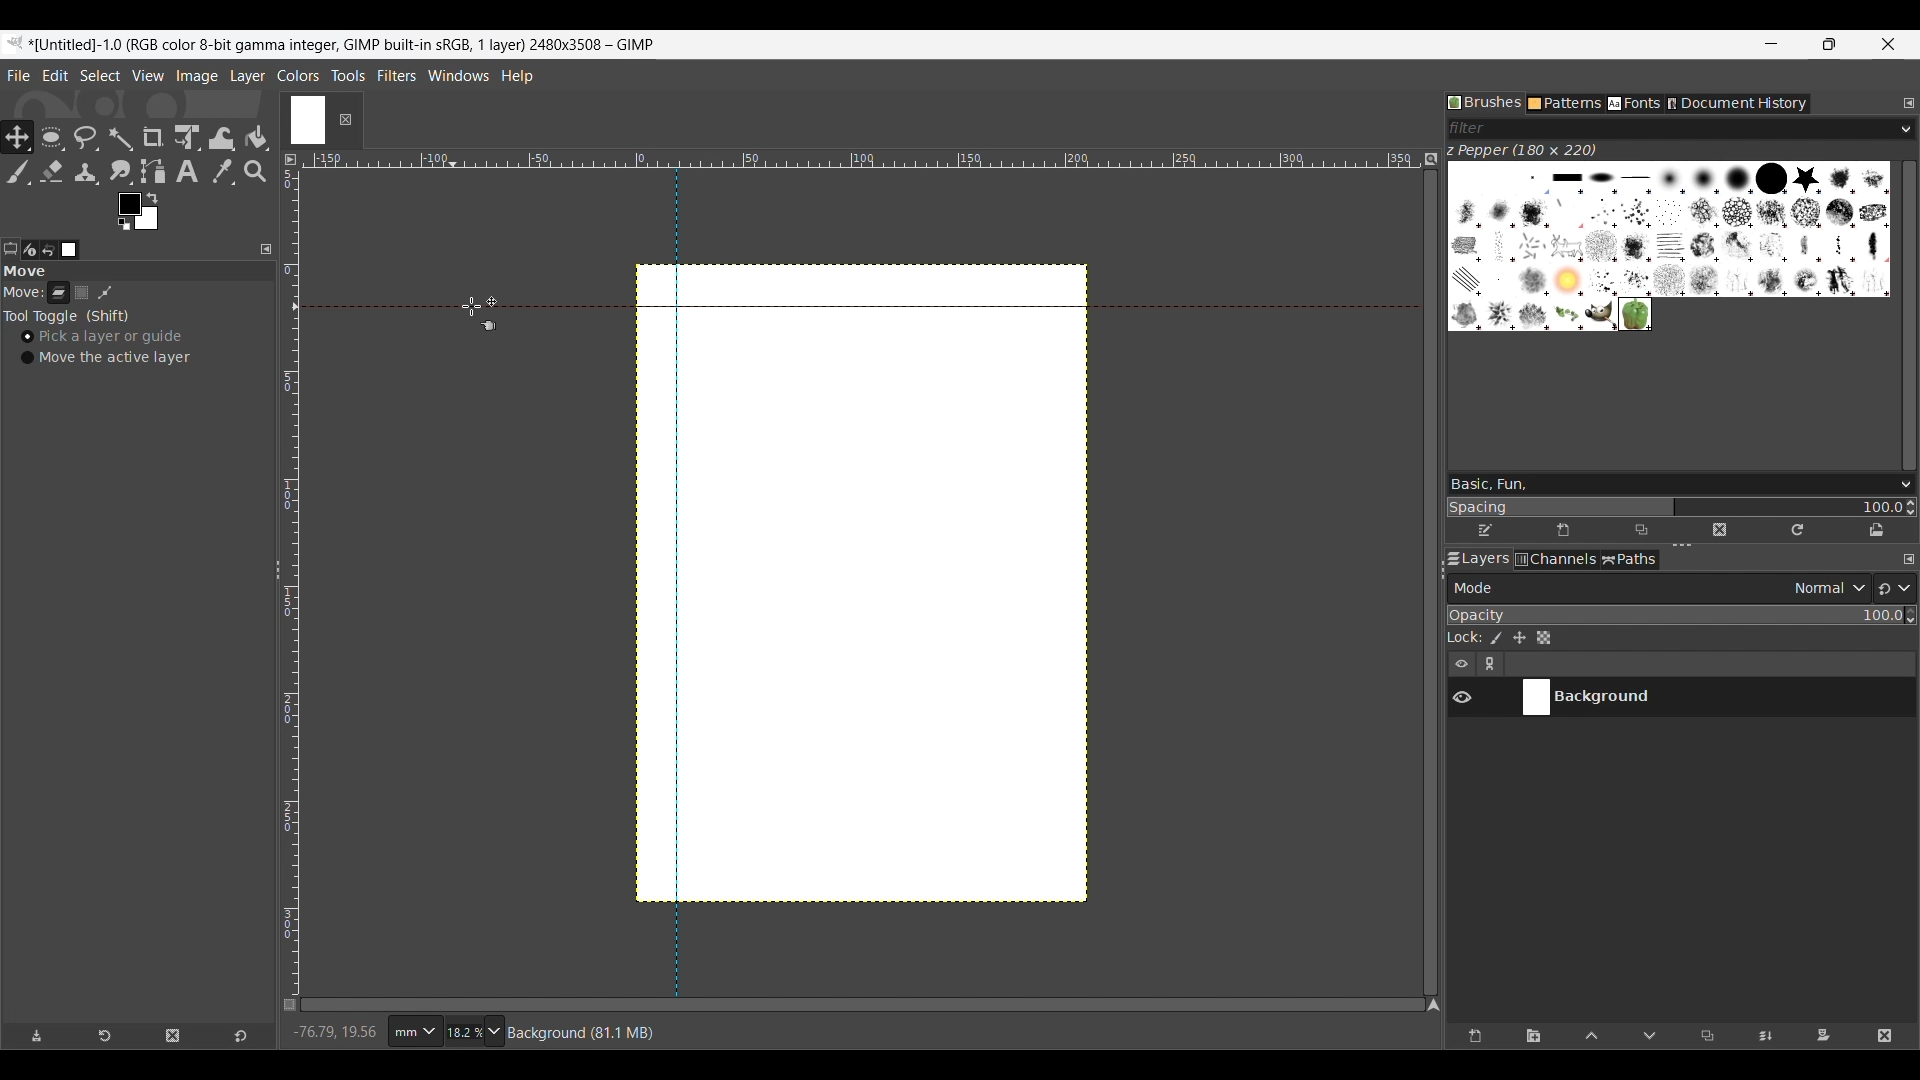 The height and width of the screenshot is (1080, 1920). I want to click on Smudge tool, so click(120, 172).